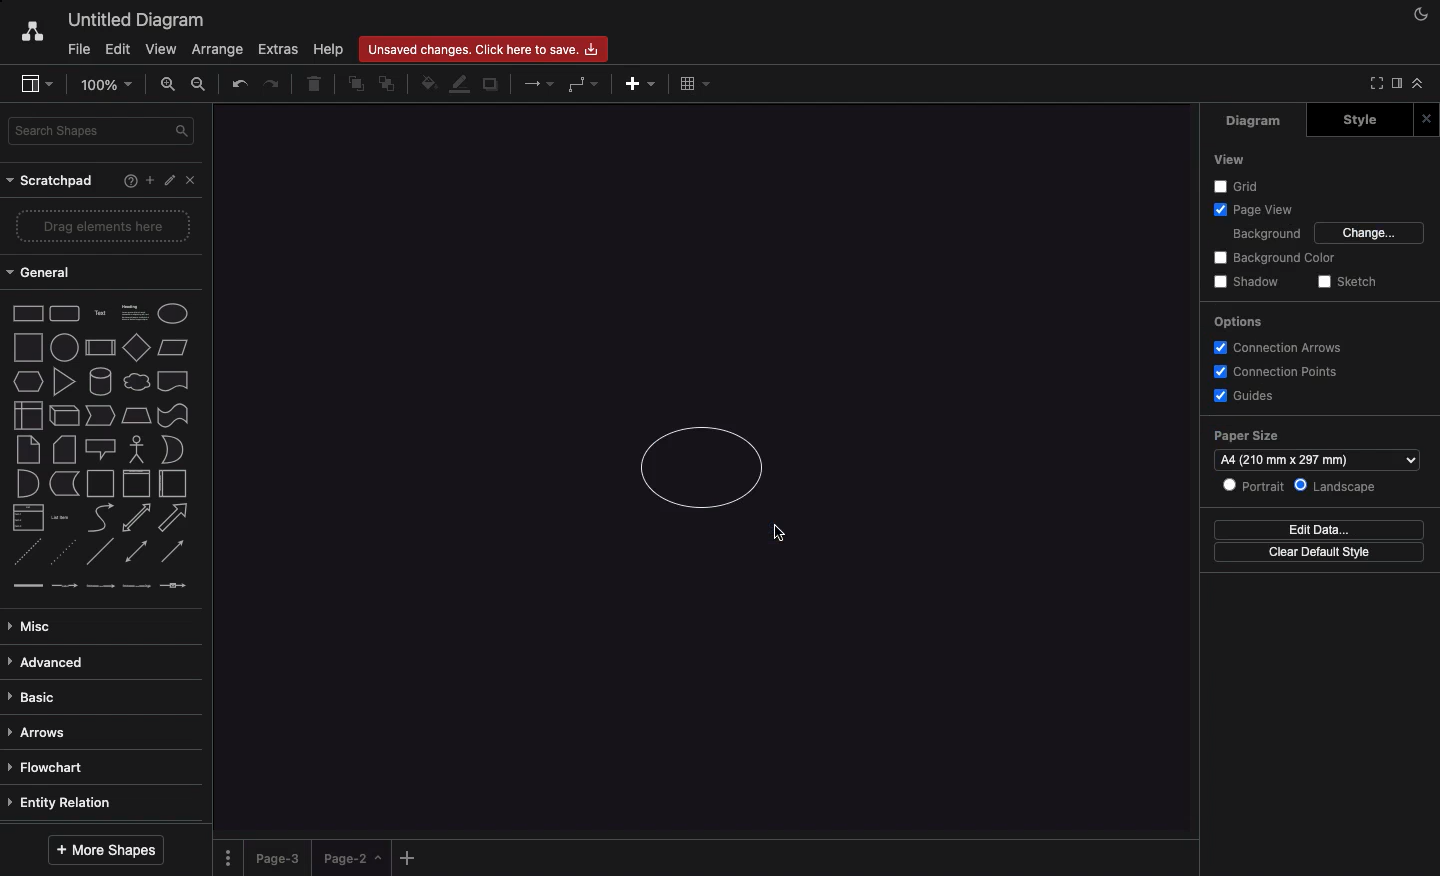 The image size is (1440, 876). I want to click on Connection points, so click(1277, 372).